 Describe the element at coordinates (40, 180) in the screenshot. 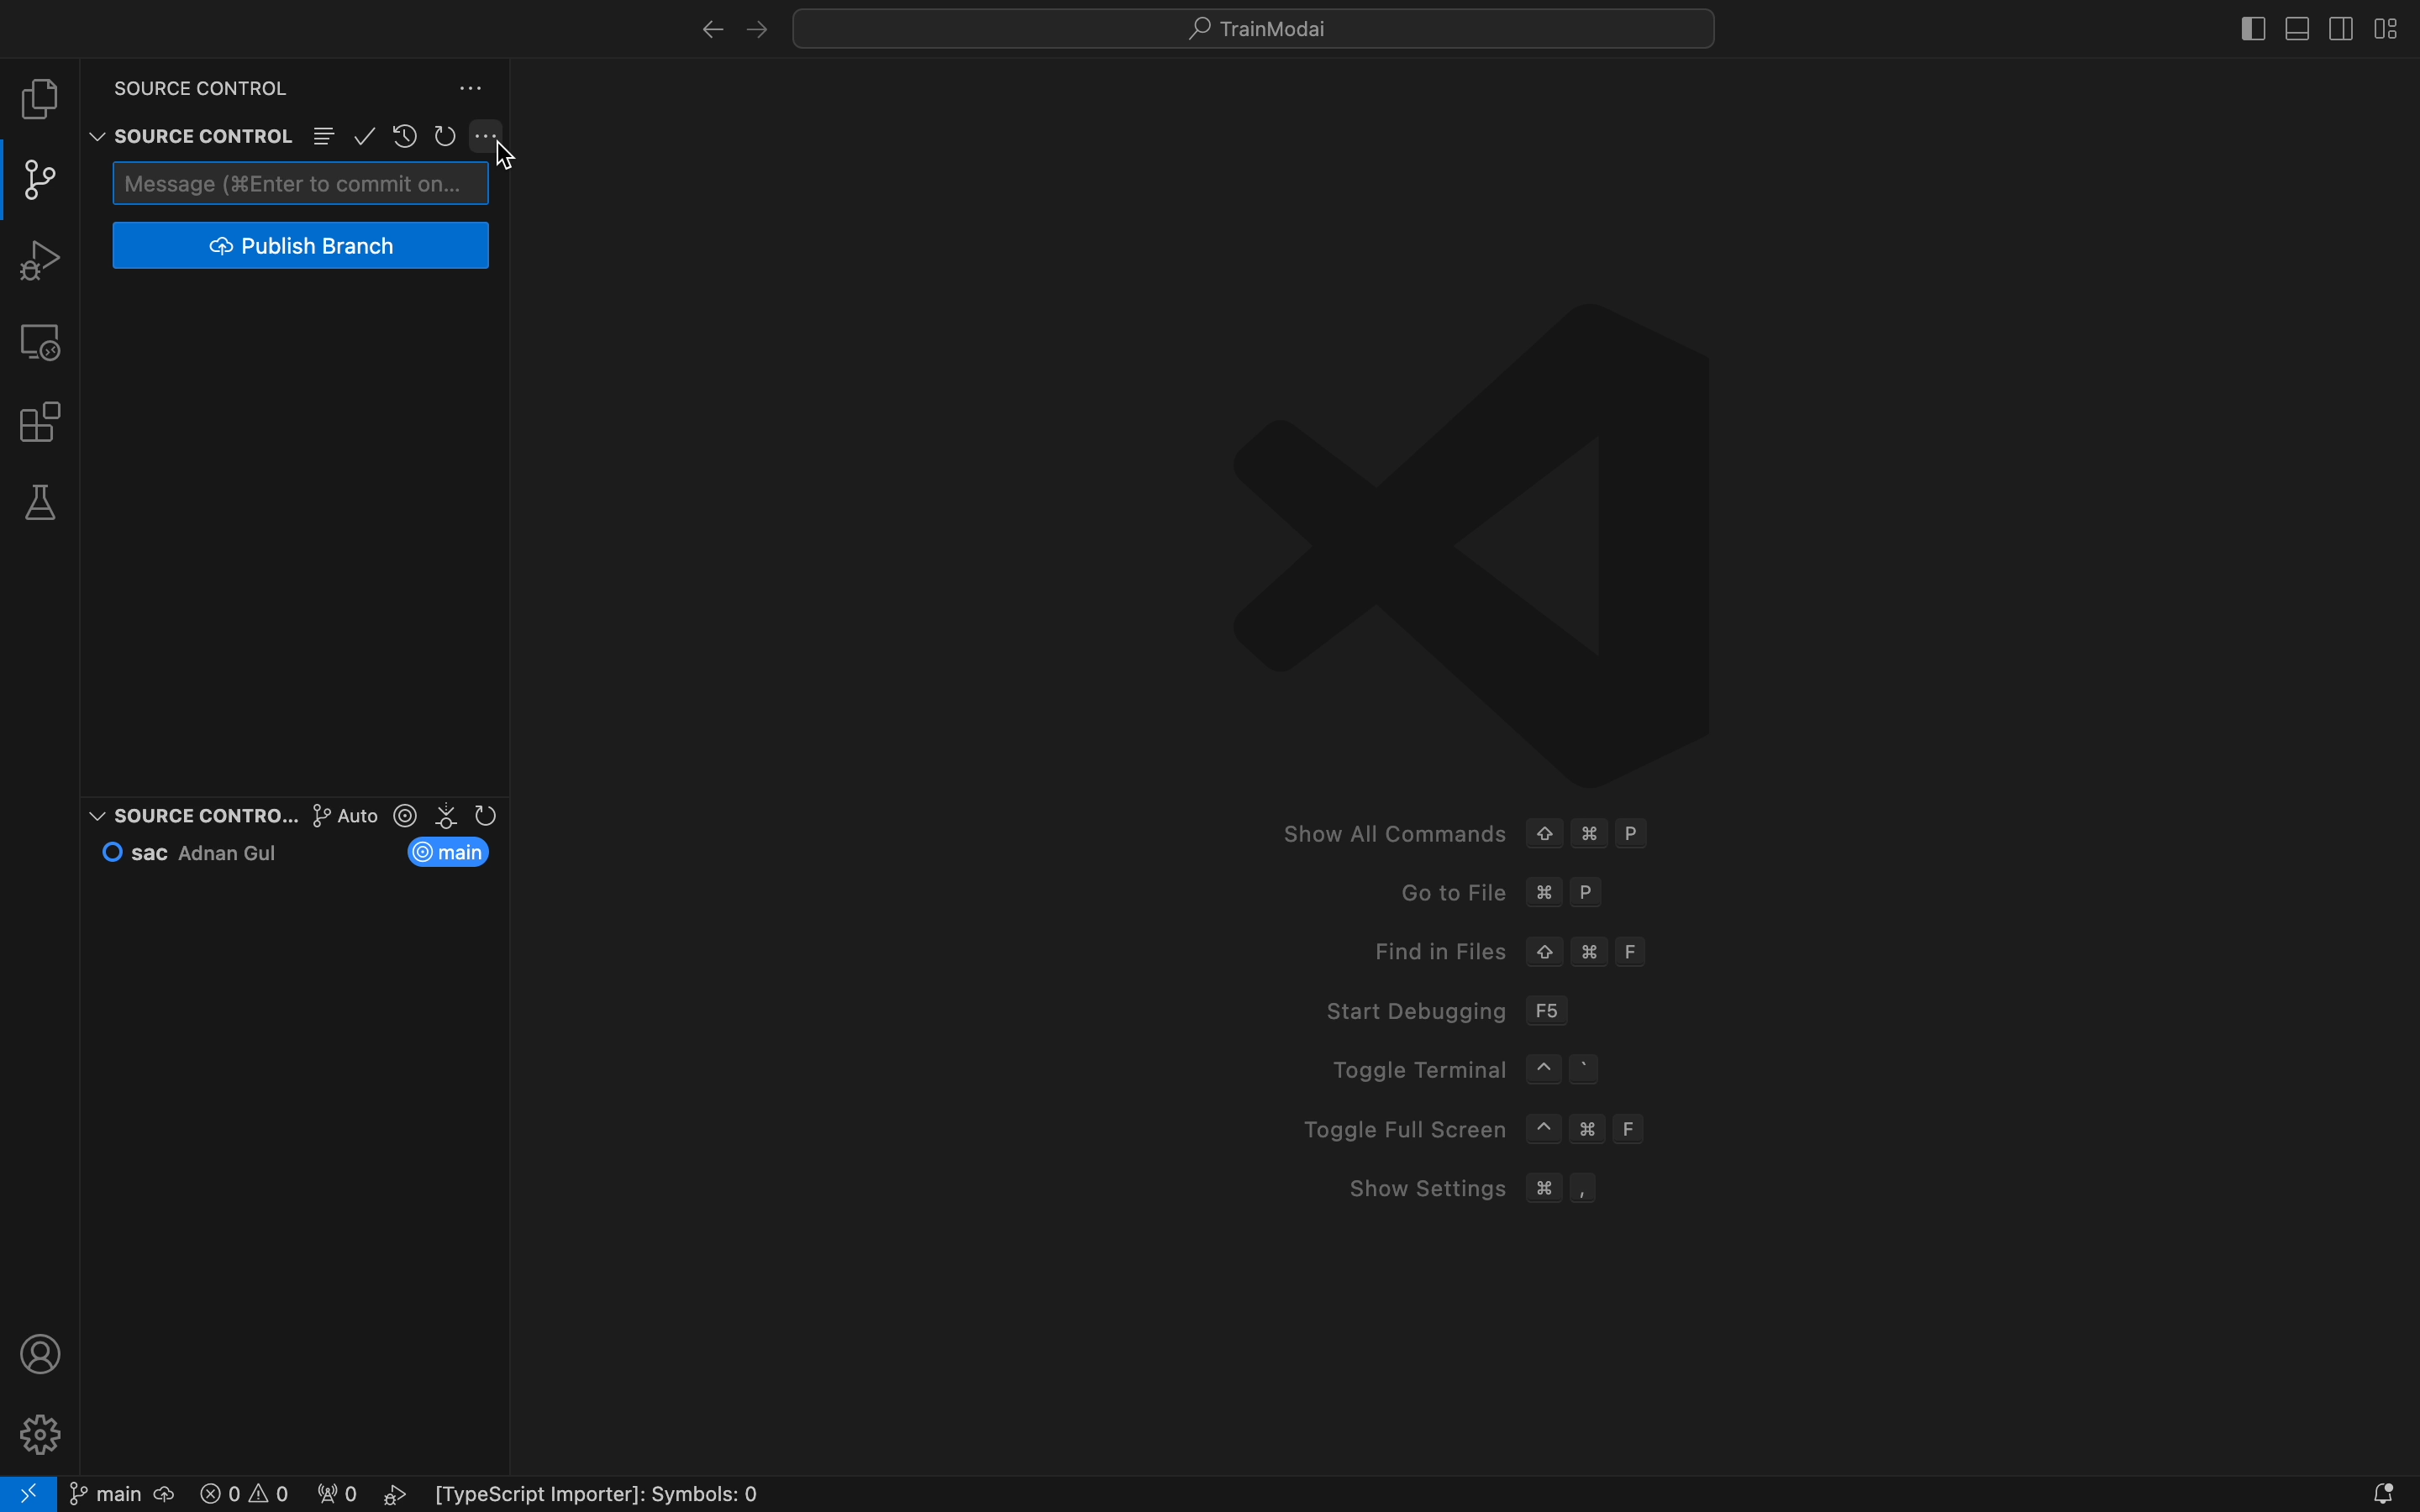

I see `git panel` at that location.